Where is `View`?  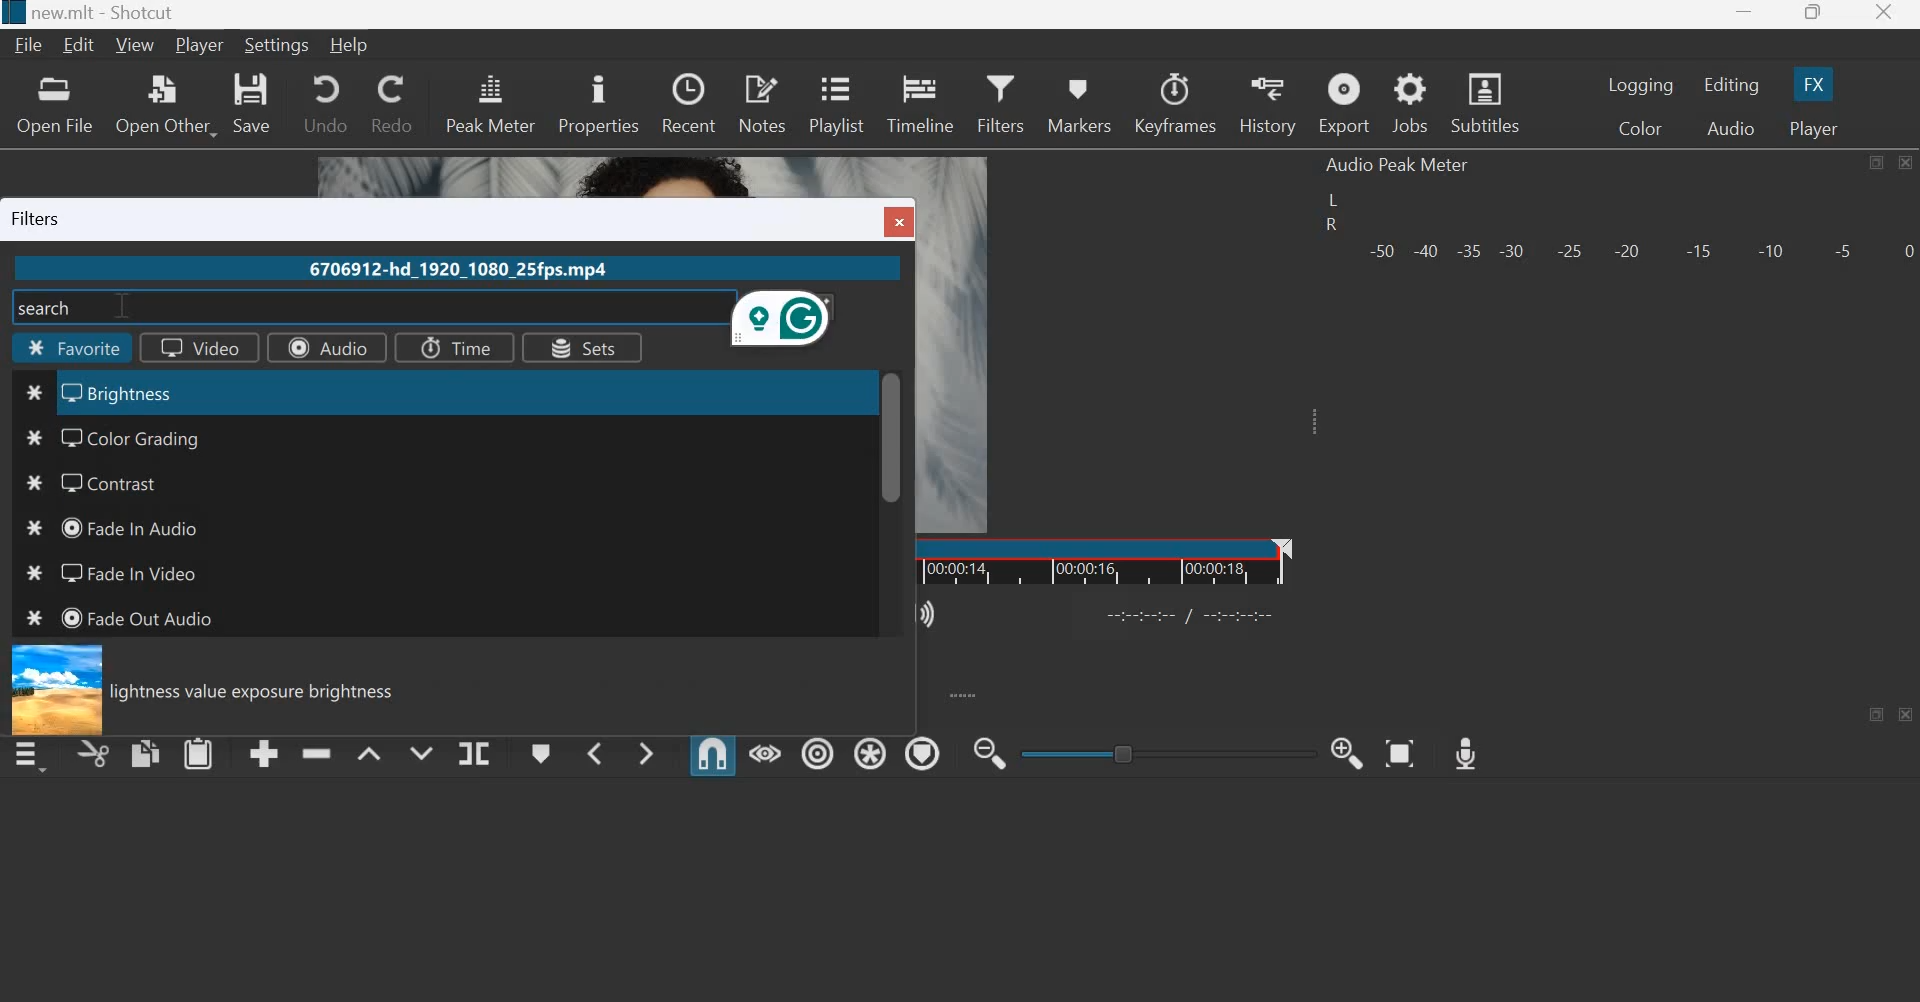 View is located at coordinates (138, 45).